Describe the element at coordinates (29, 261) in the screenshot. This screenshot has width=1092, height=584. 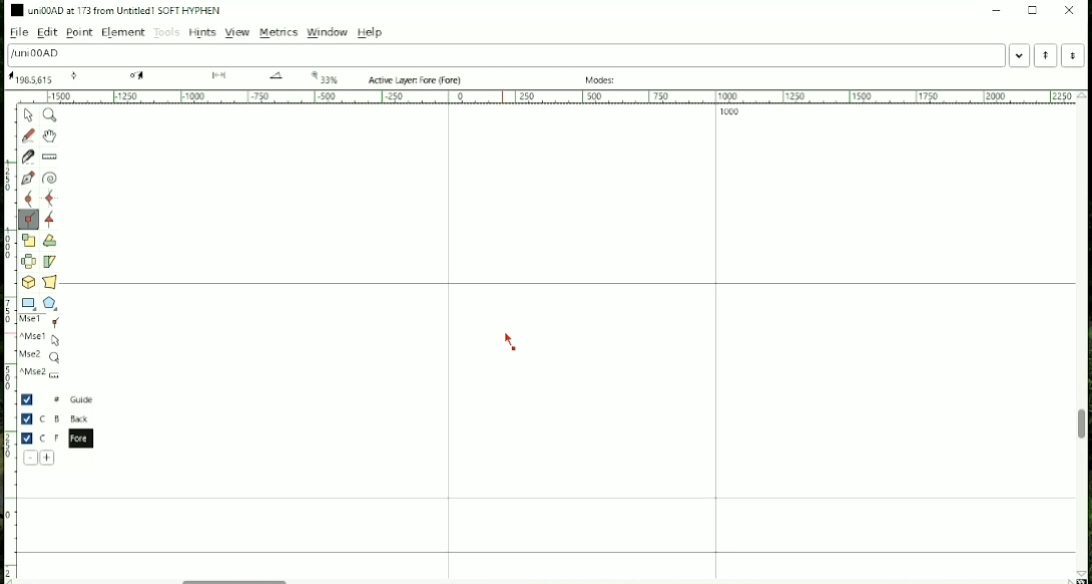
I see `Flip the selection` at that location.